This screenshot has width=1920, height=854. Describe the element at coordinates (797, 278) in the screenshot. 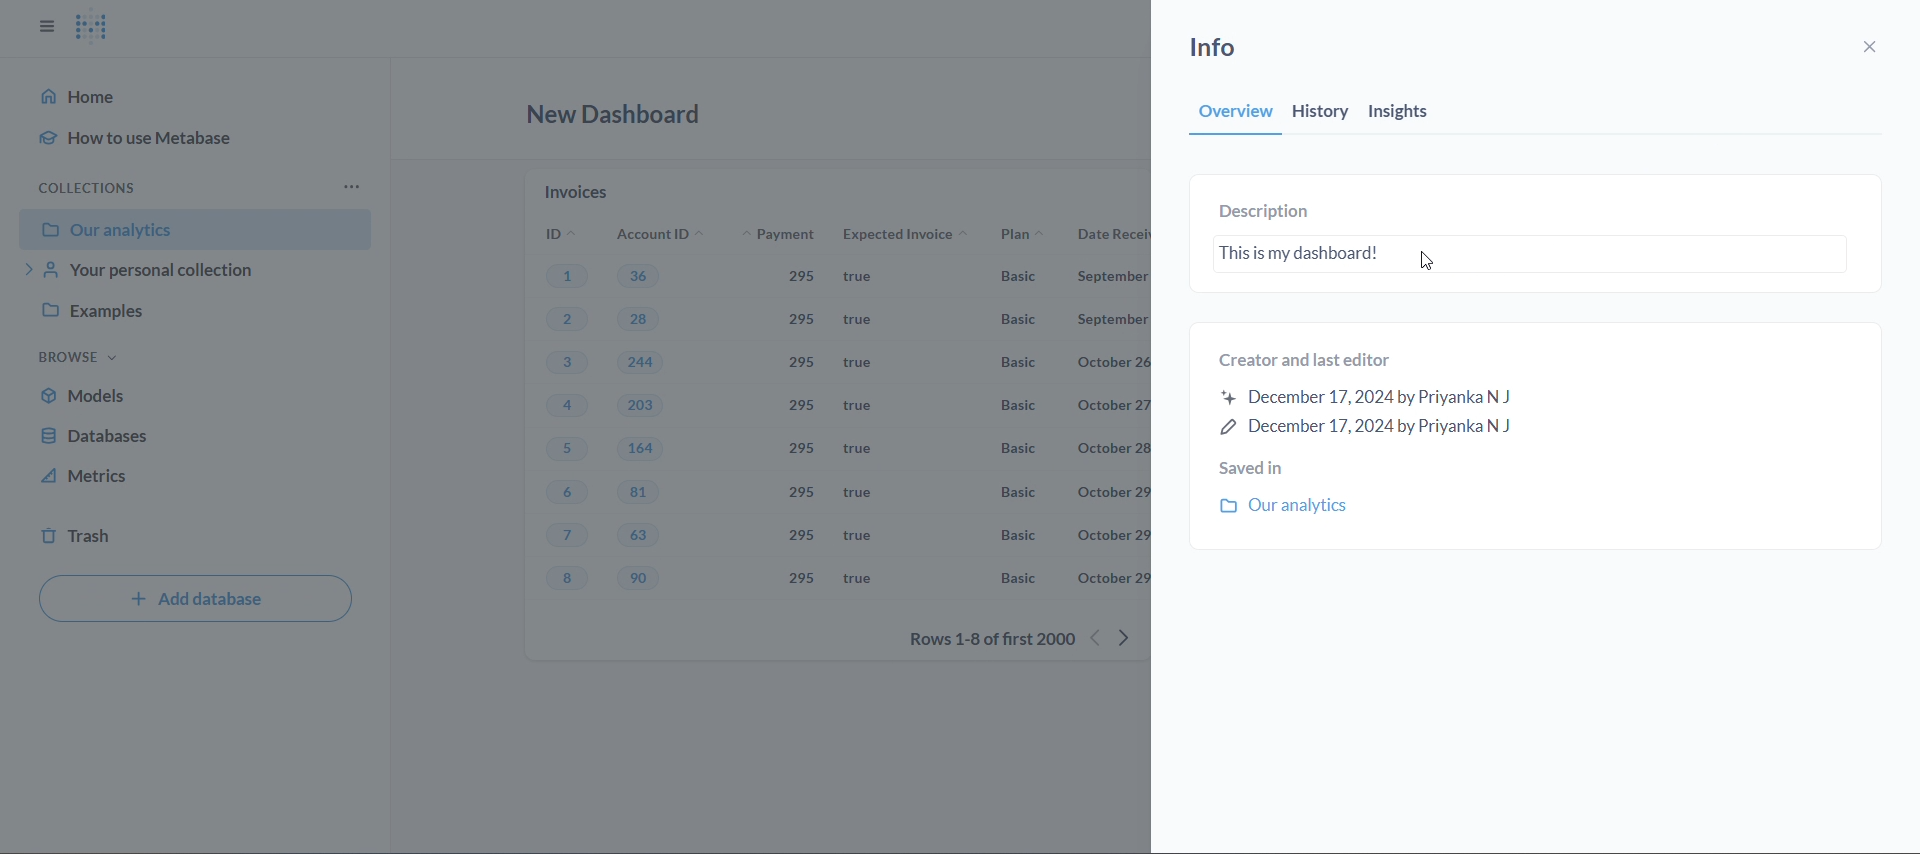

I see `295` at that location.